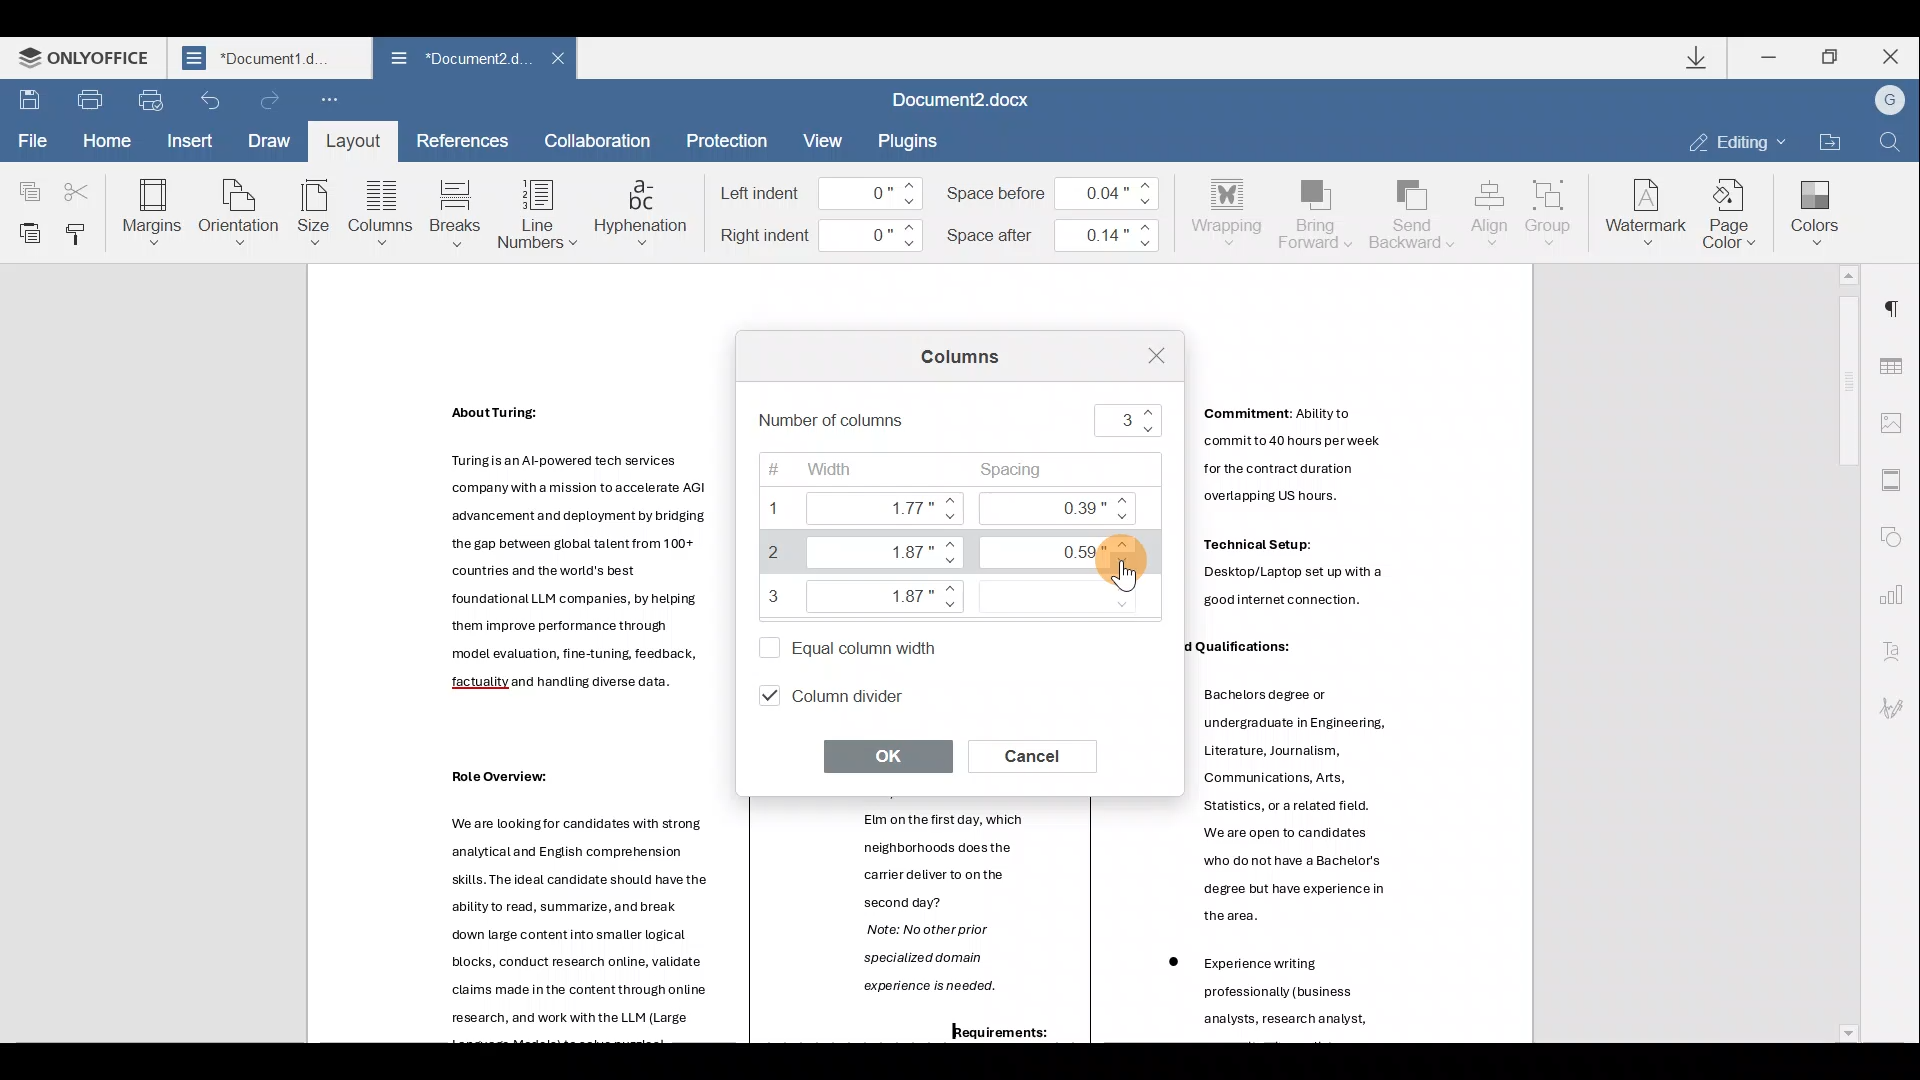 This screenshot has height=1080, width=1920. Describe the element at coordinates (1841, 653) in the screenshot. I see `Scroll bar` at that location.